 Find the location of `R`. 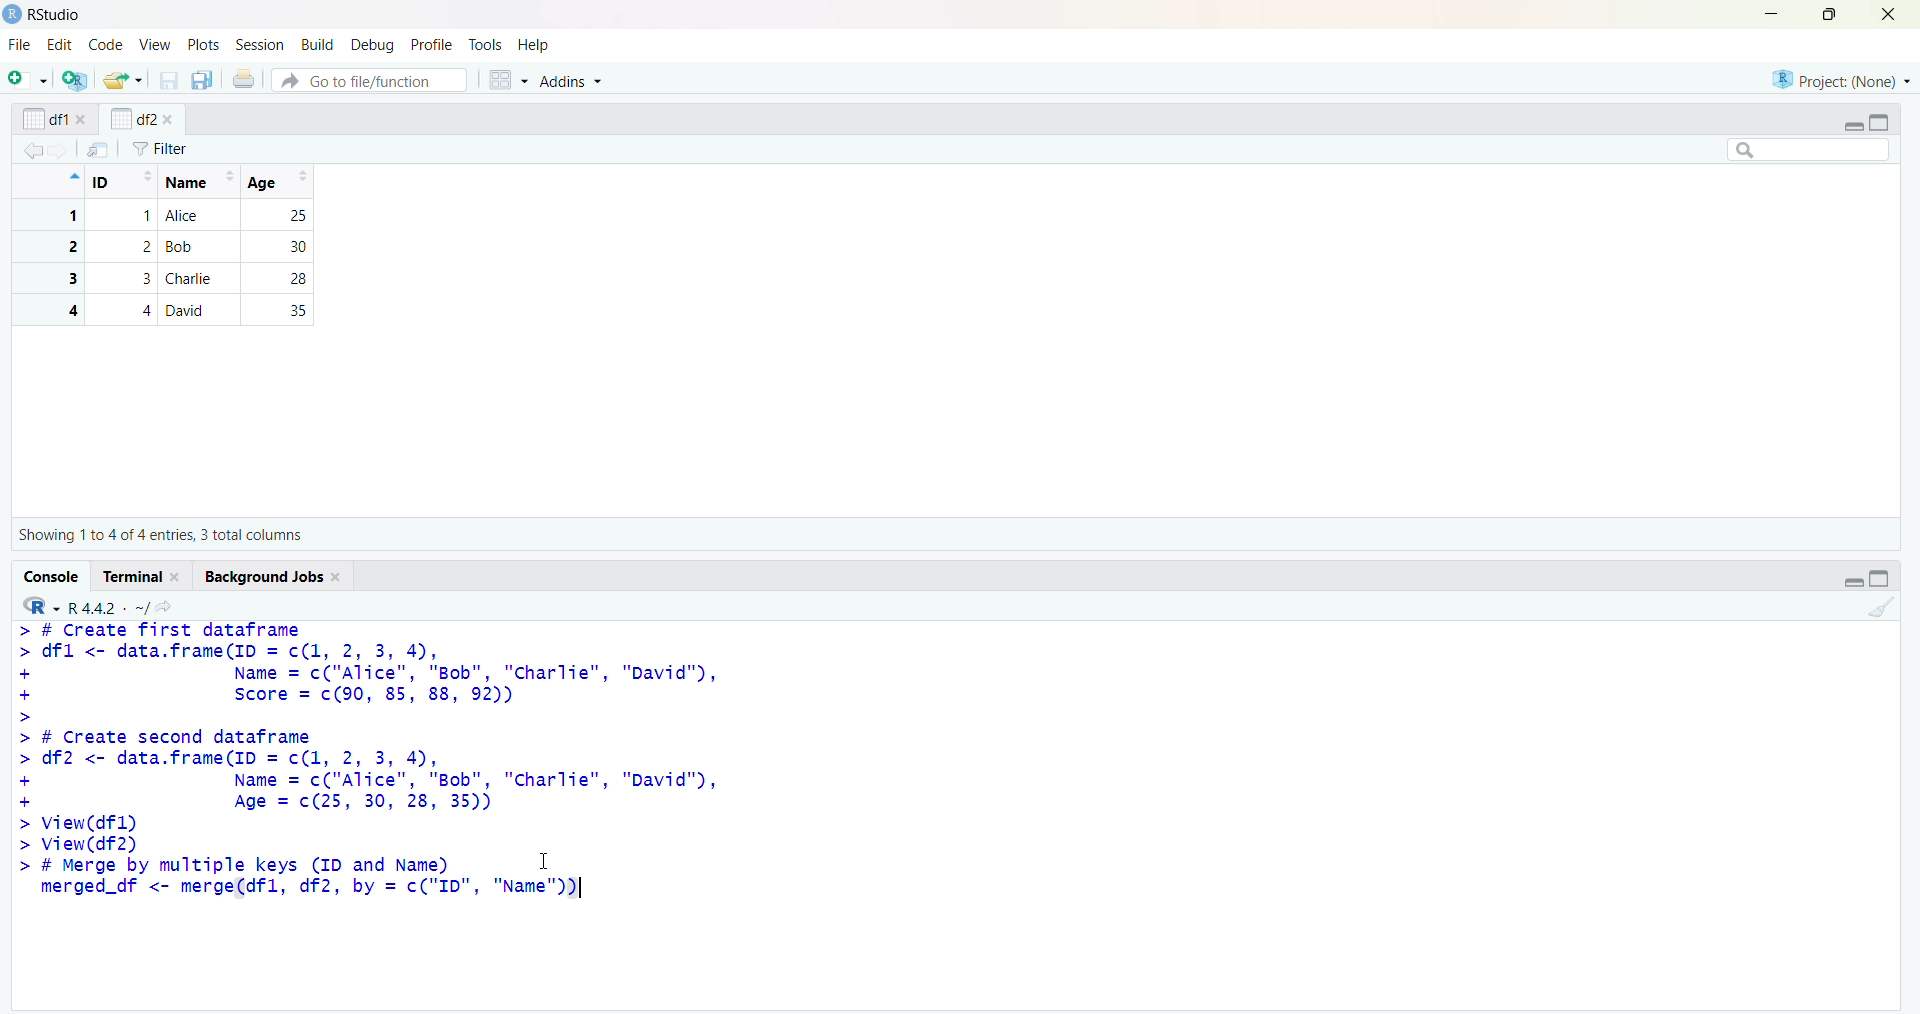

R is located at coordinates (41, 606).